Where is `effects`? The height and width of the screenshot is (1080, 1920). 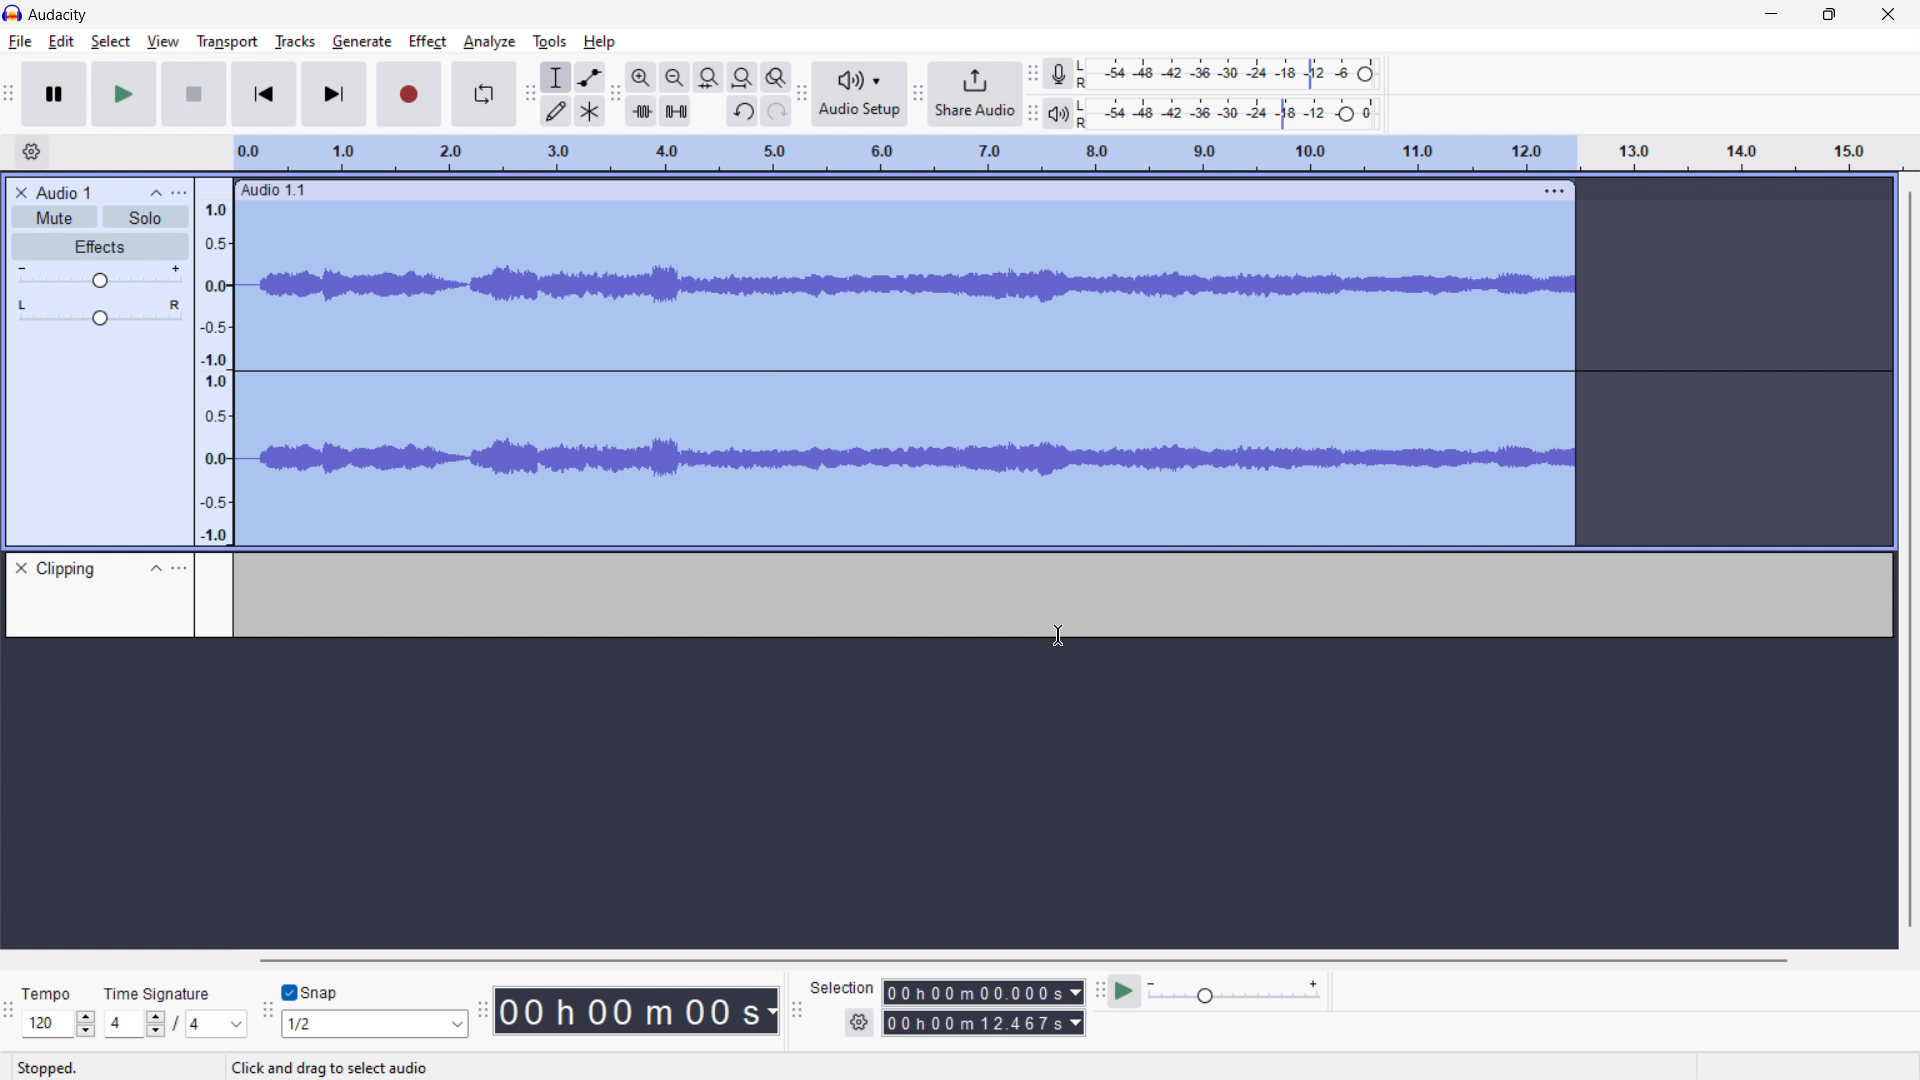 effects is located at coordinates (99, 246).